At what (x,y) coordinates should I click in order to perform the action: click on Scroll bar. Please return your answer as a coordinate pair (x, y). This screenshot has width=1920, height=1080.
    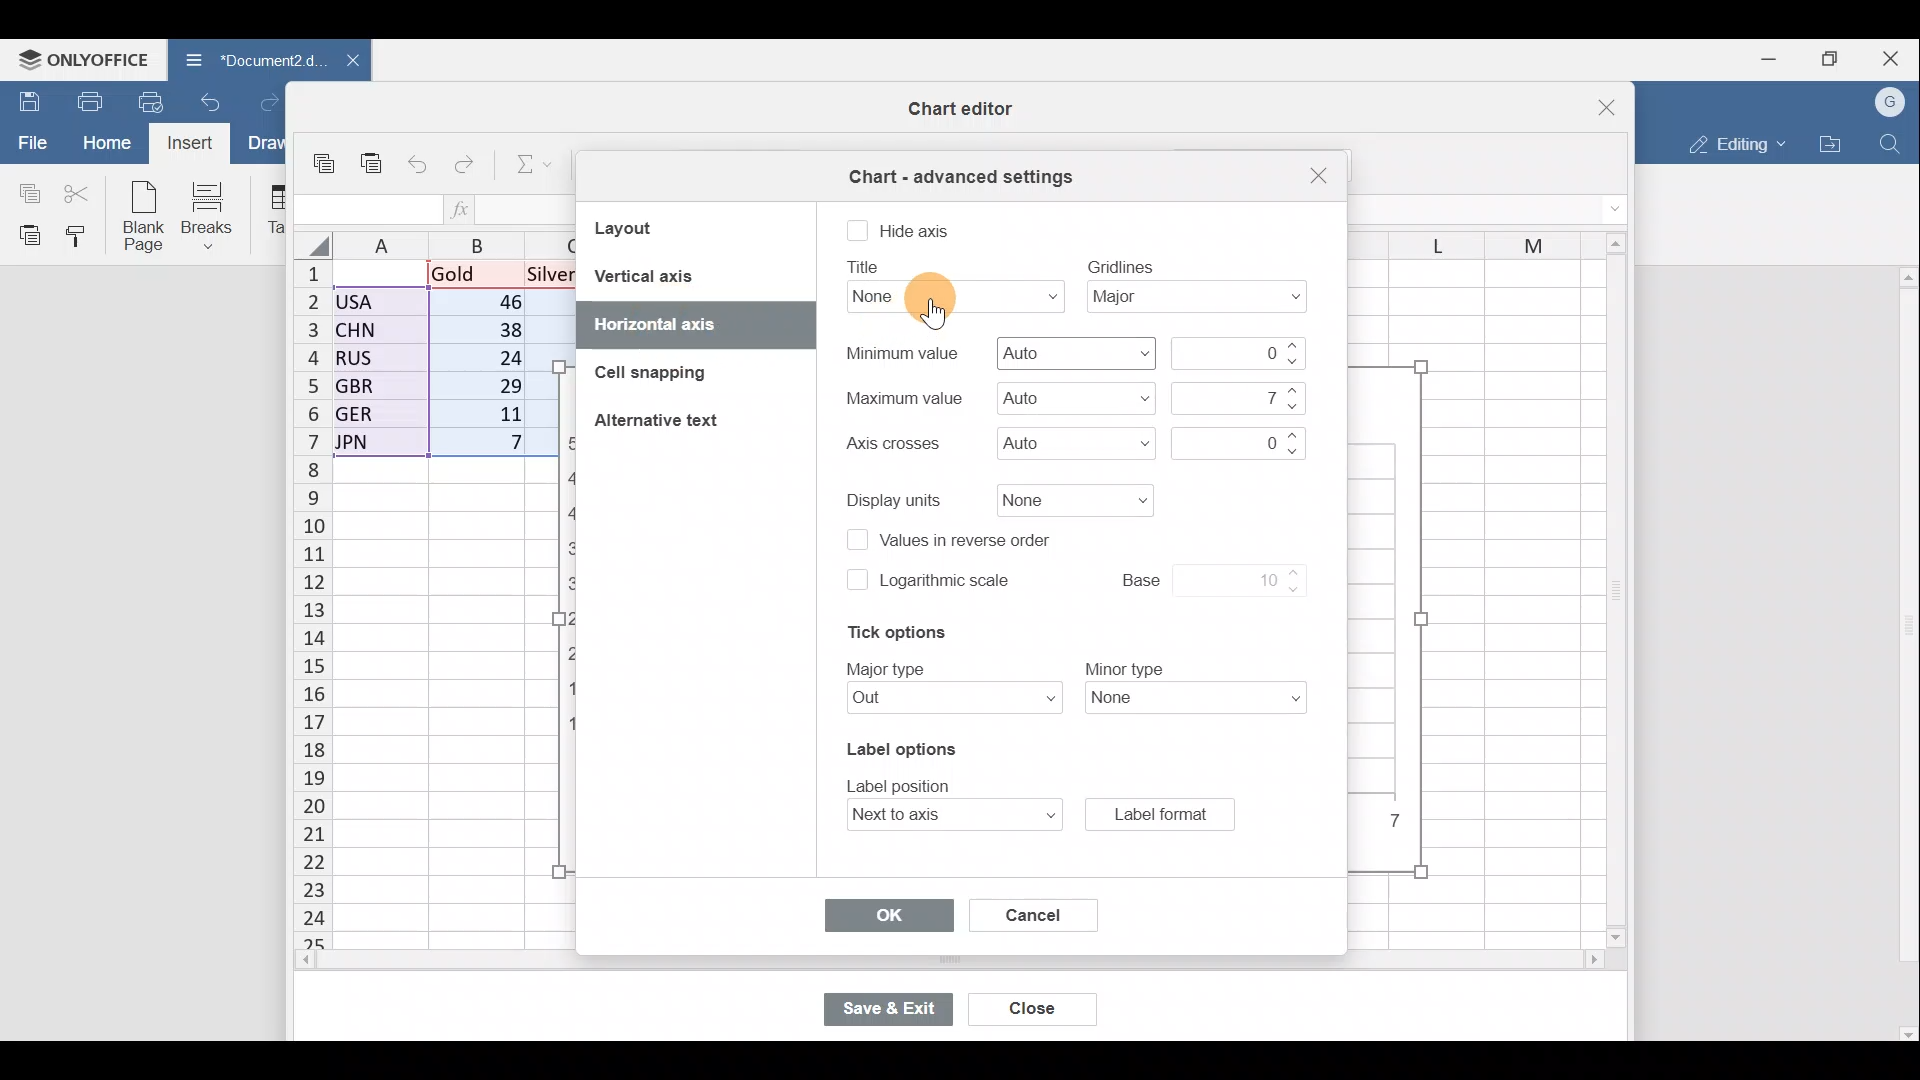
    Looking at the image, I should click on (1609, 592).